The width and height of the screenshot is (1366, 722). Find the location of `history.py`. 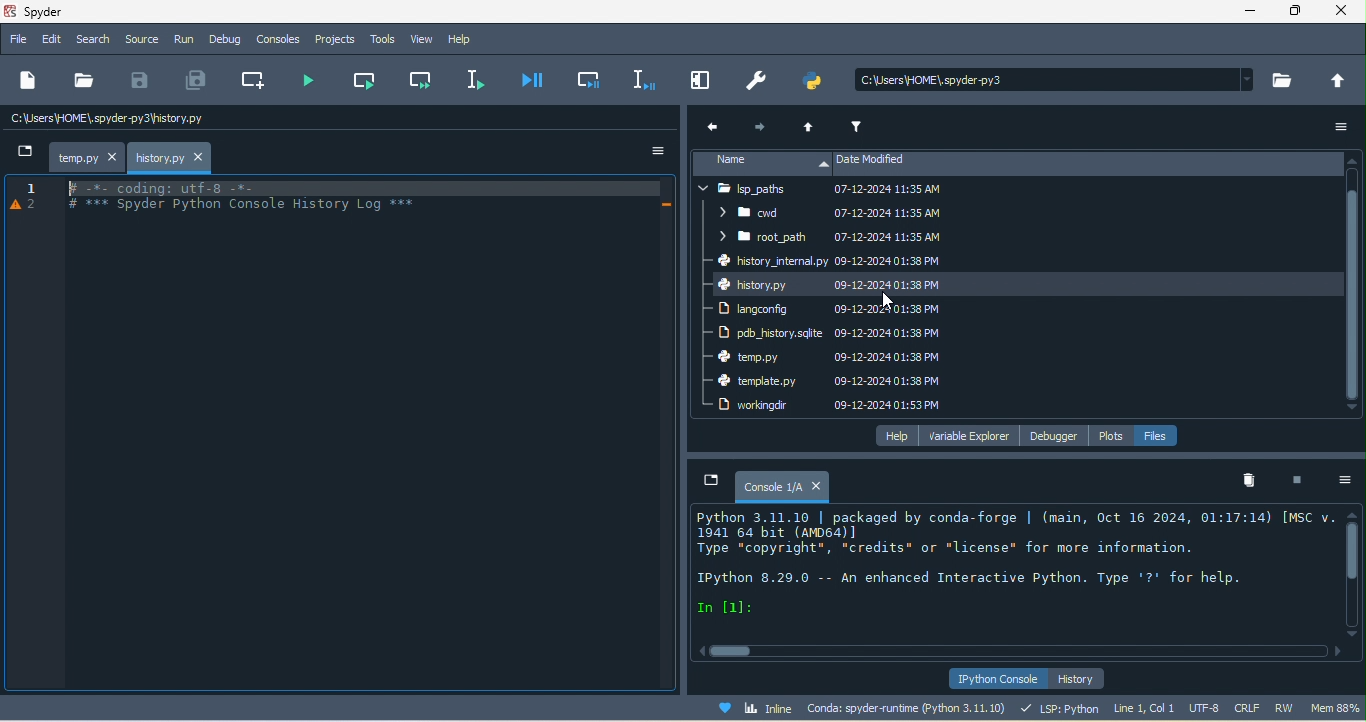

history.py is located at coordinates (172, 157).